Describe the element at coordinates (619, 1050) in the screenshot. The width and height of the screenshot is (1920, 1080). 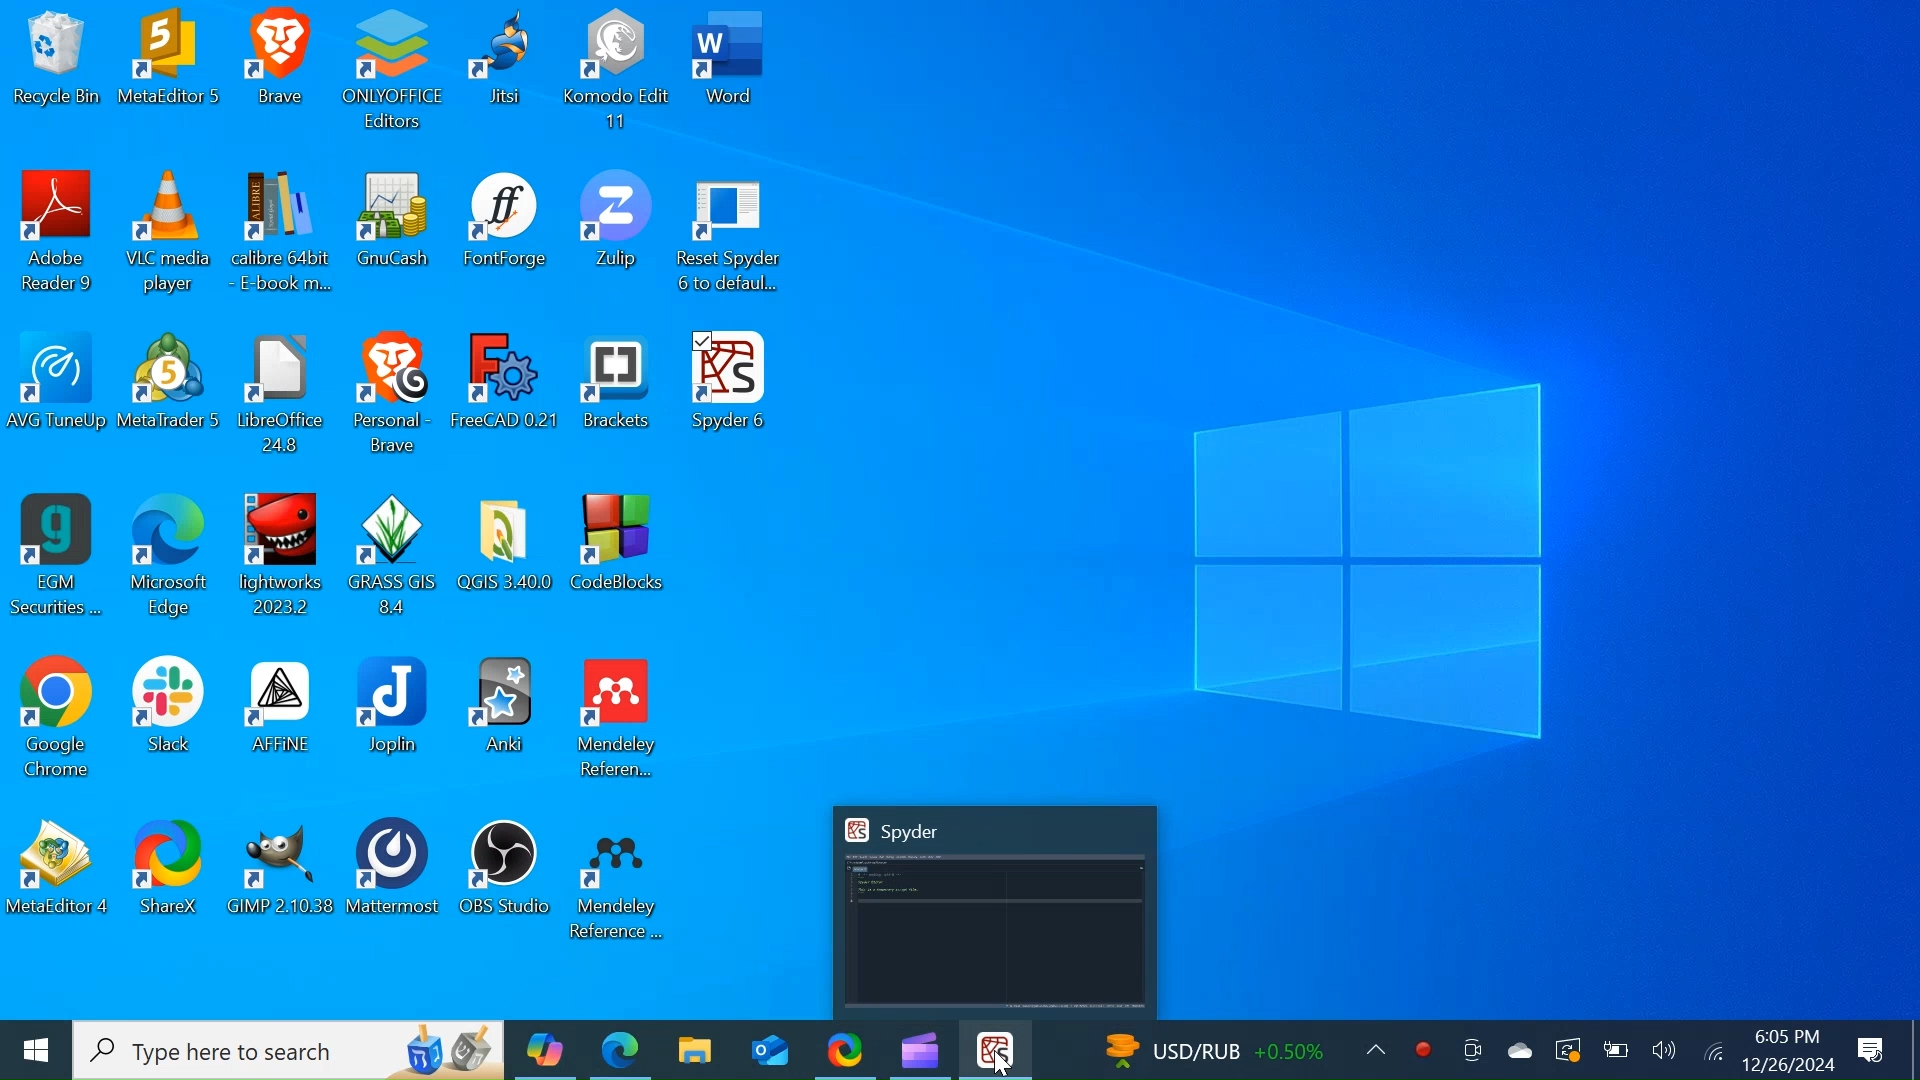
I see `Microsoft Edge Desktop Icon` at that location.